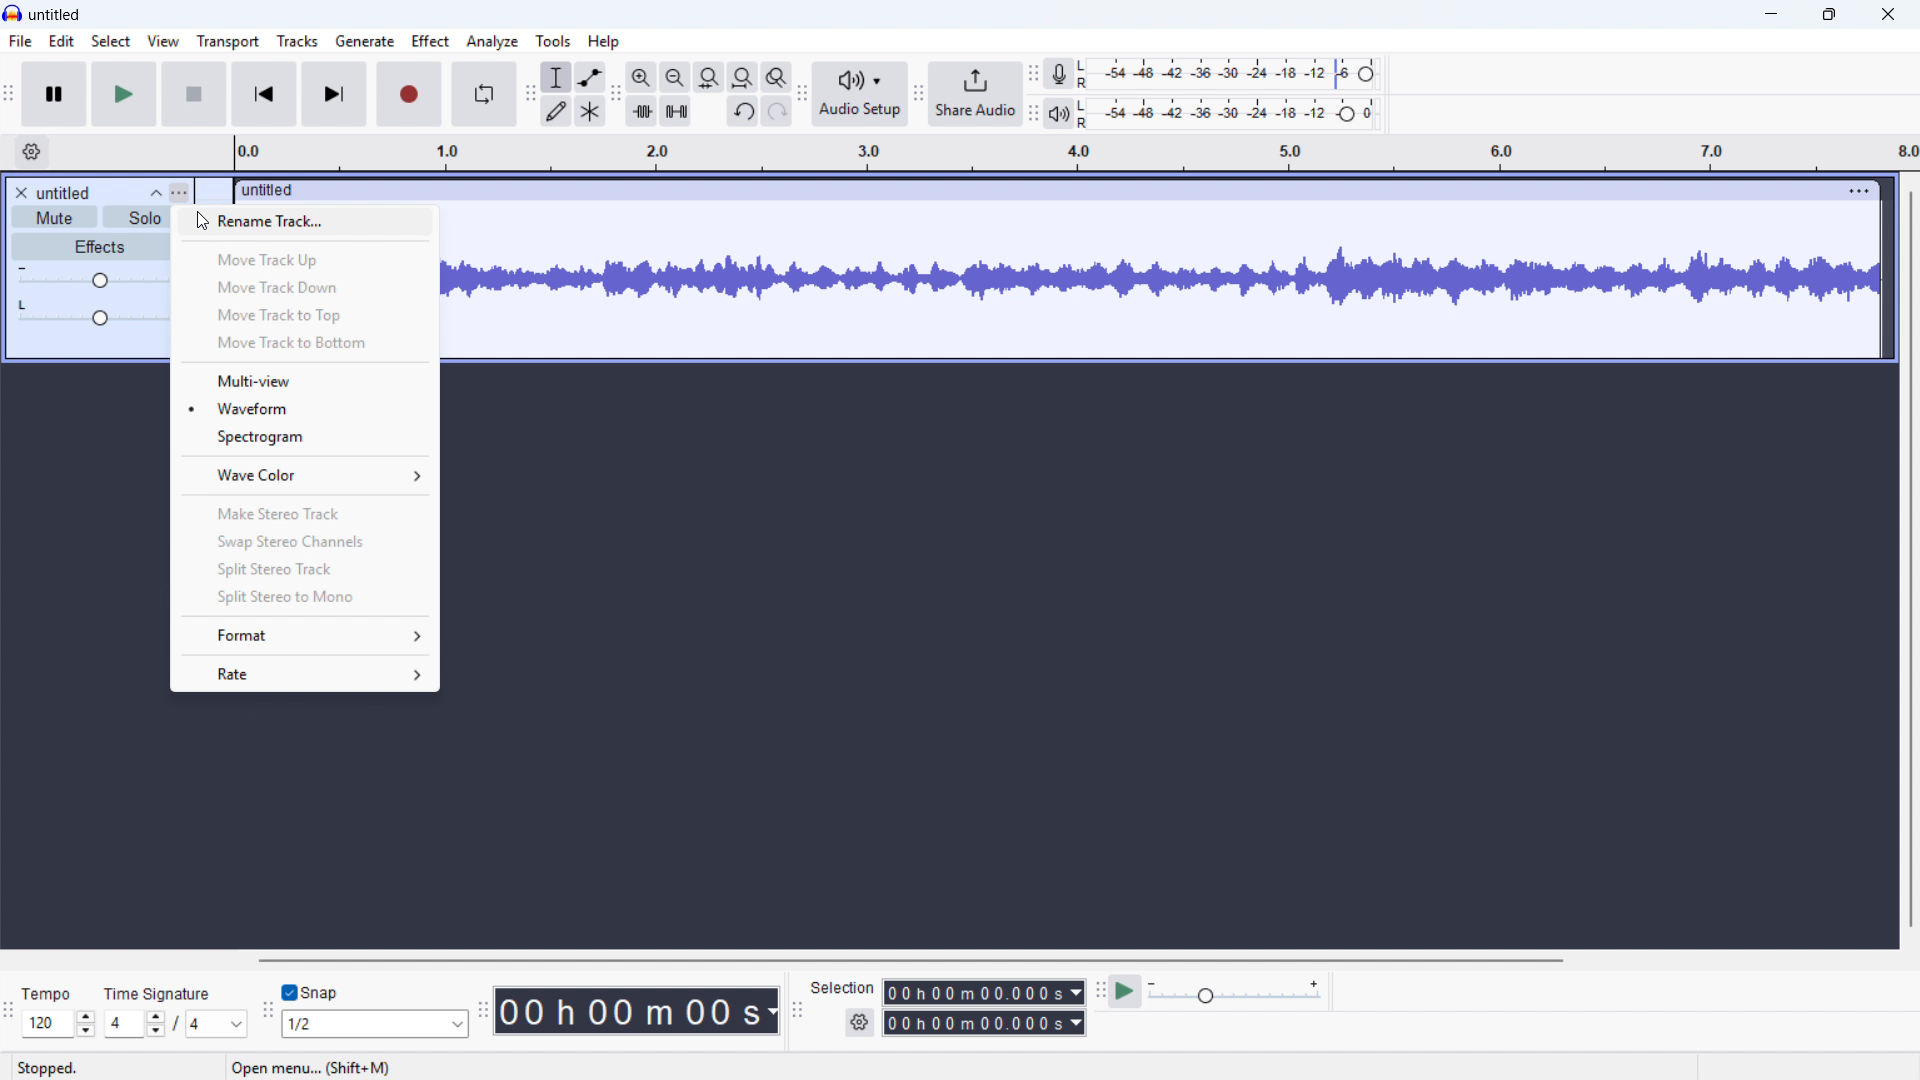  What do you see at coordinates (298, 40) in the screenshot?
I see `Tracks ` at bounding box center [298, 40].